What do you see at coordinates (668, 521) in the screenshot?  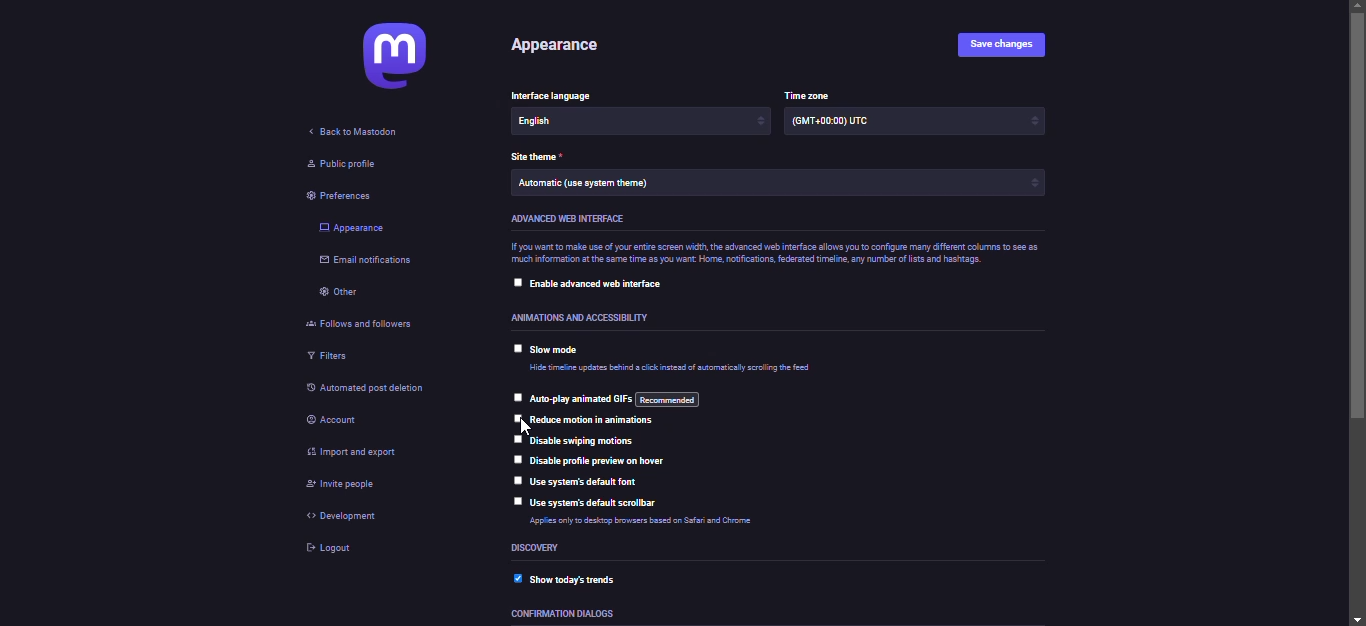 I see `info` at bounding box center [668, 521].